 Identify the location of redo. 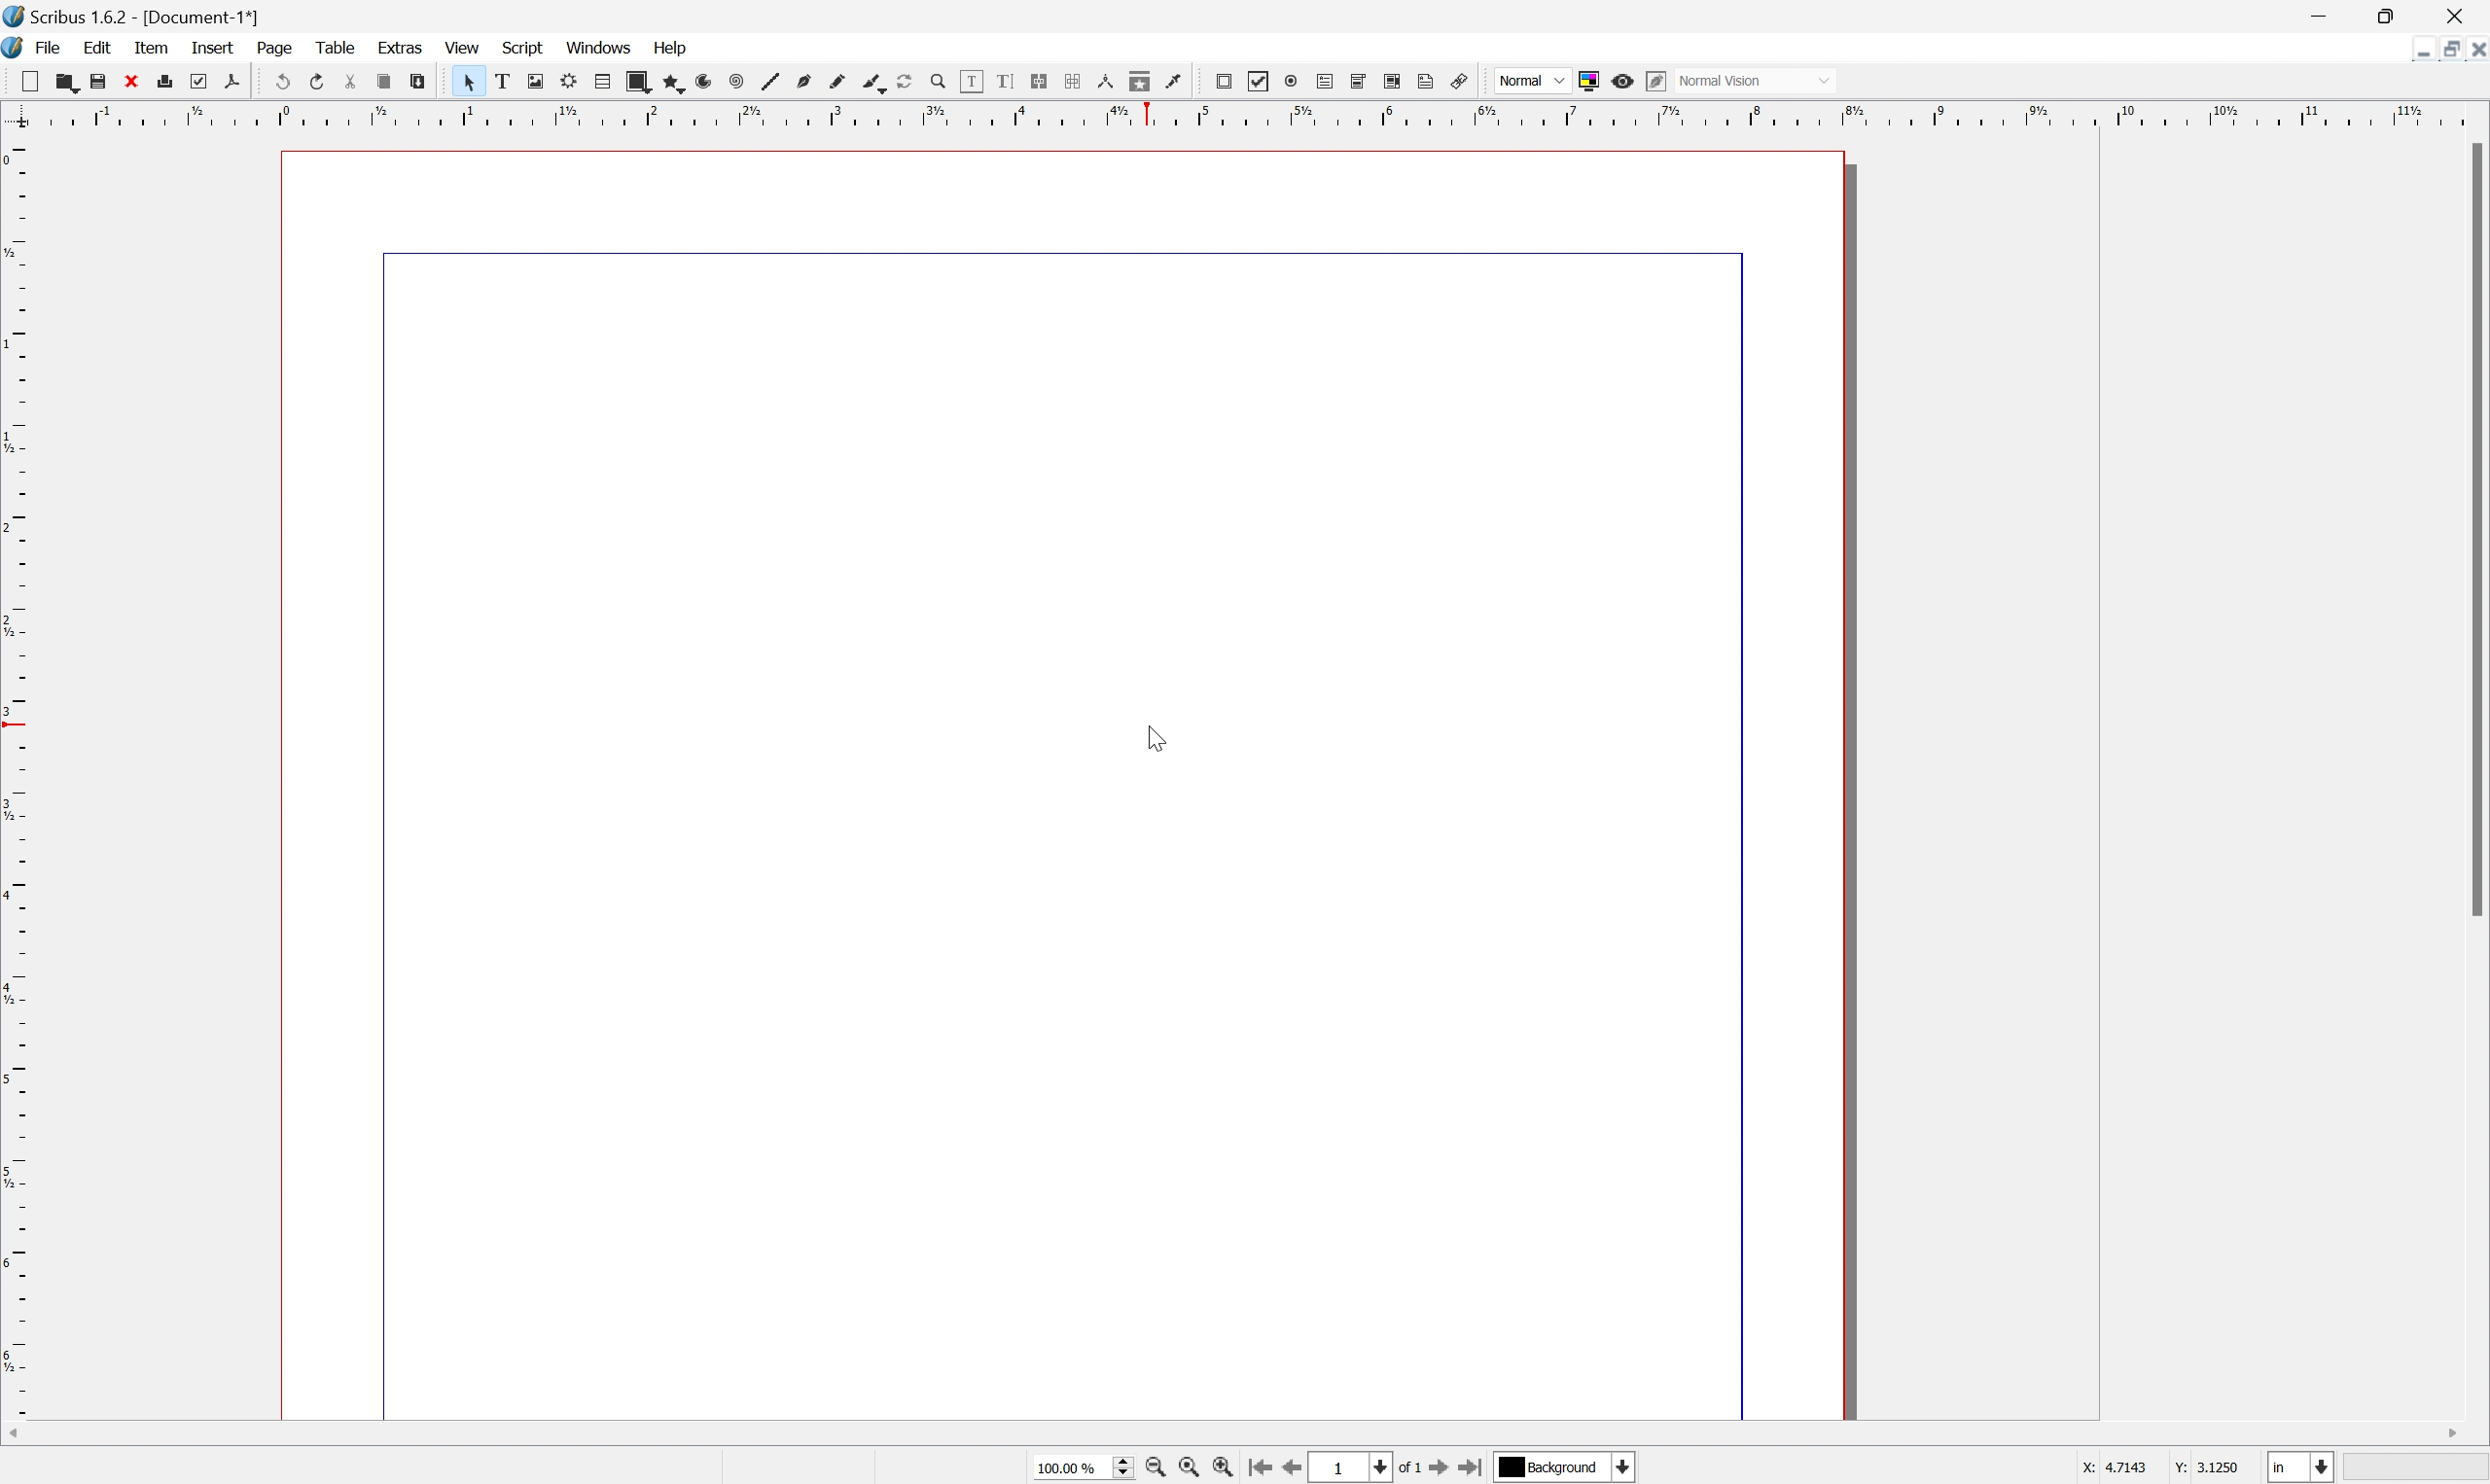
(313, 80).